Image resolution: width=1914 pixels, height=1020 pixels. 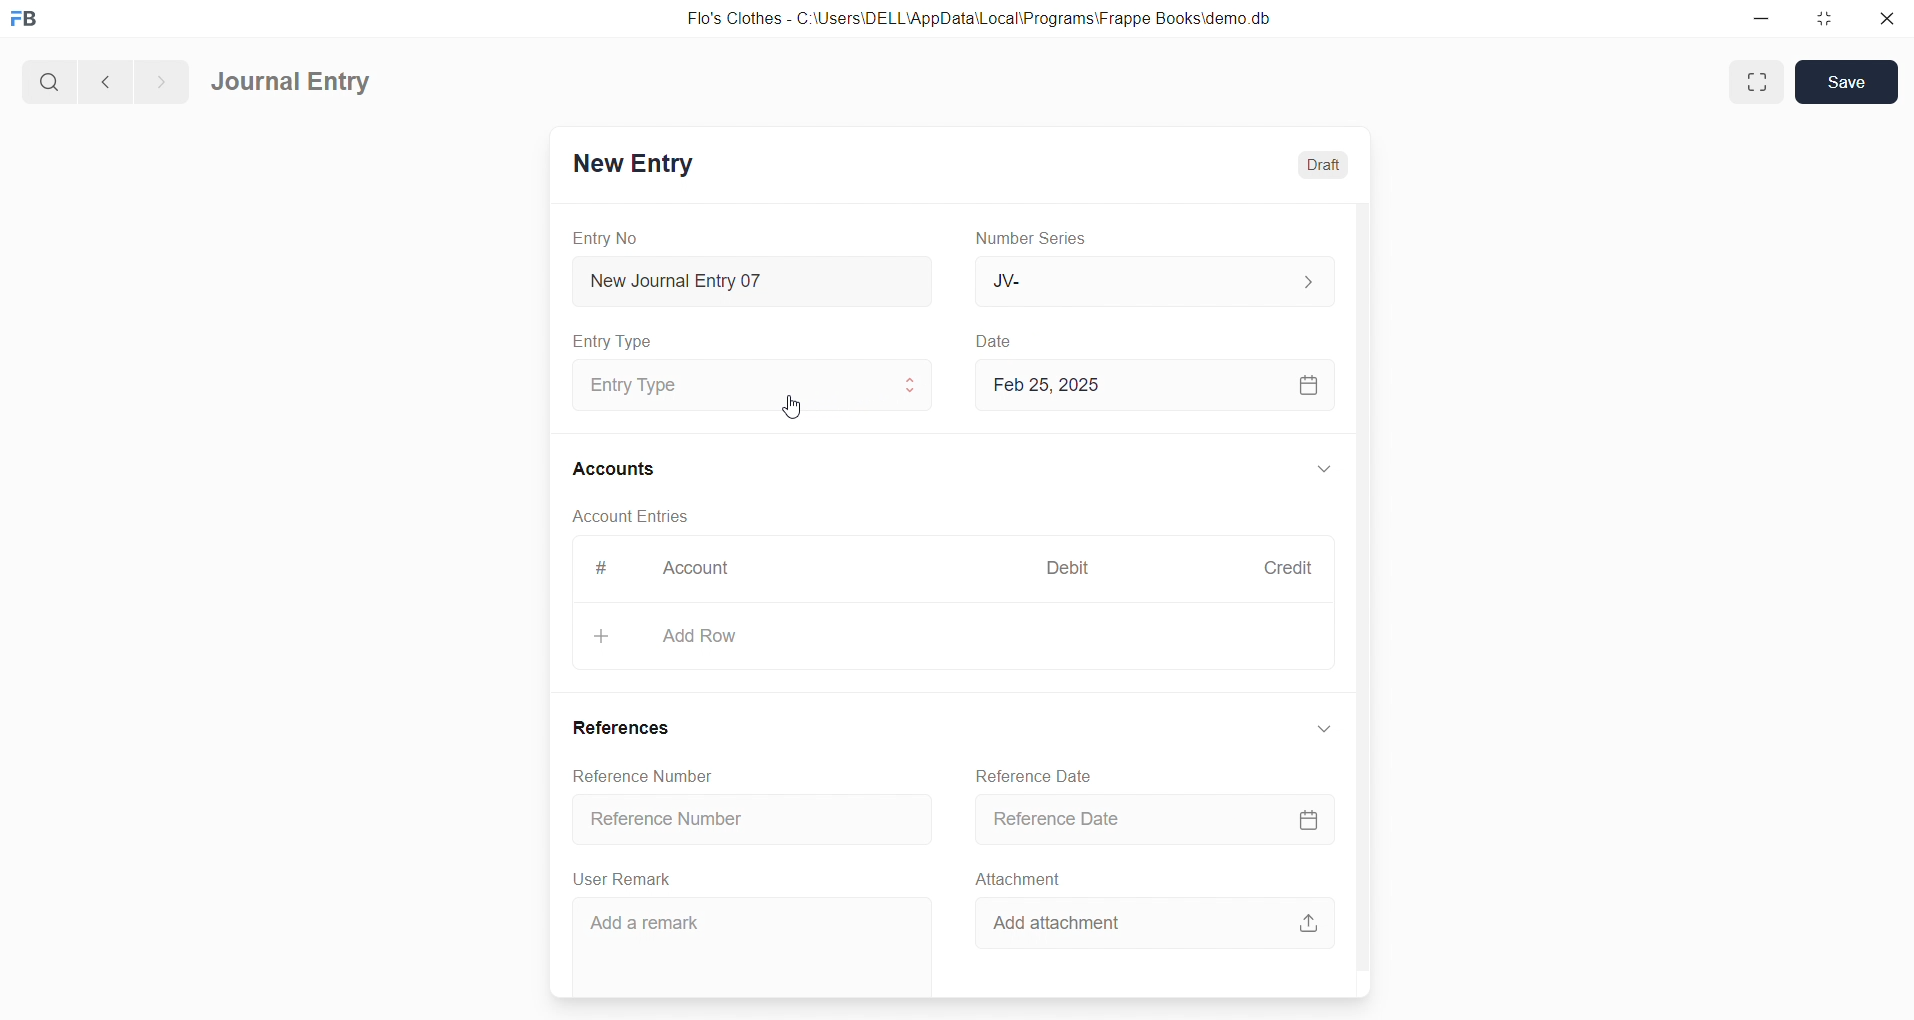 I want to click on vertical scroll bar, so click(x=1362, y=597).